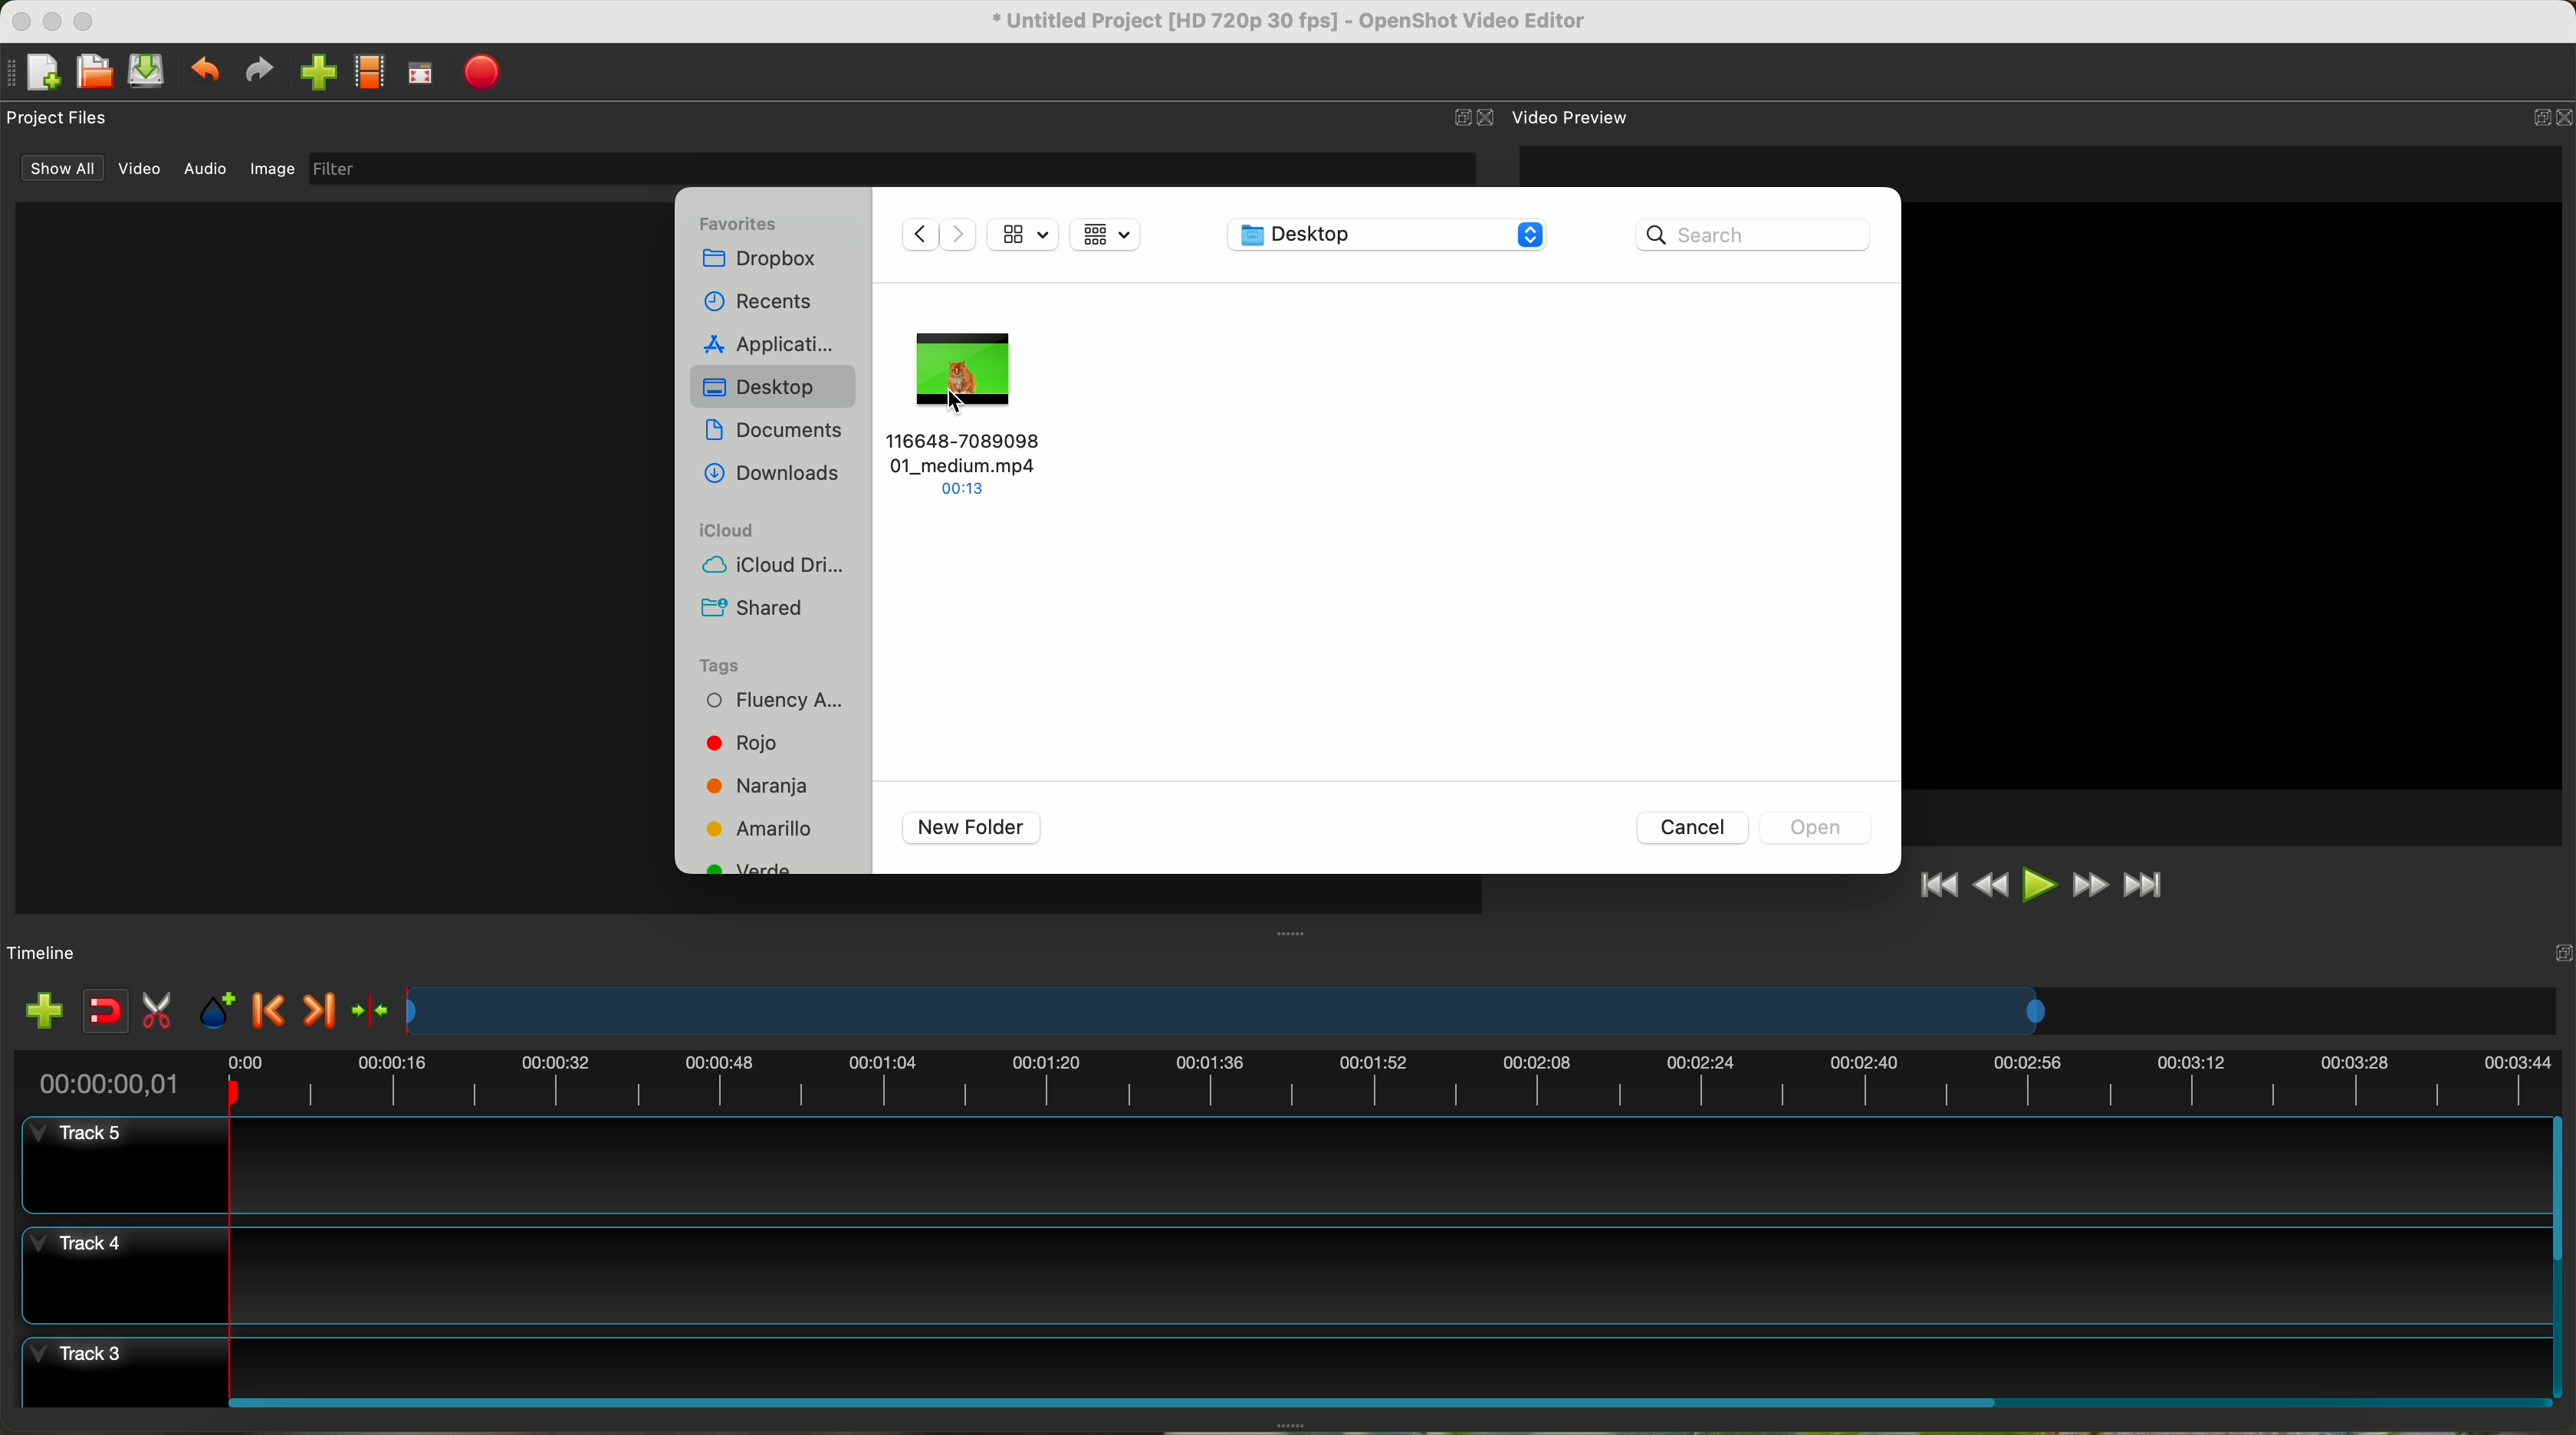 This screenshot has width=2576, height=1435. Describe the element at coordinates (1993, 886) in the screenshot. I see `rewind` at that location.